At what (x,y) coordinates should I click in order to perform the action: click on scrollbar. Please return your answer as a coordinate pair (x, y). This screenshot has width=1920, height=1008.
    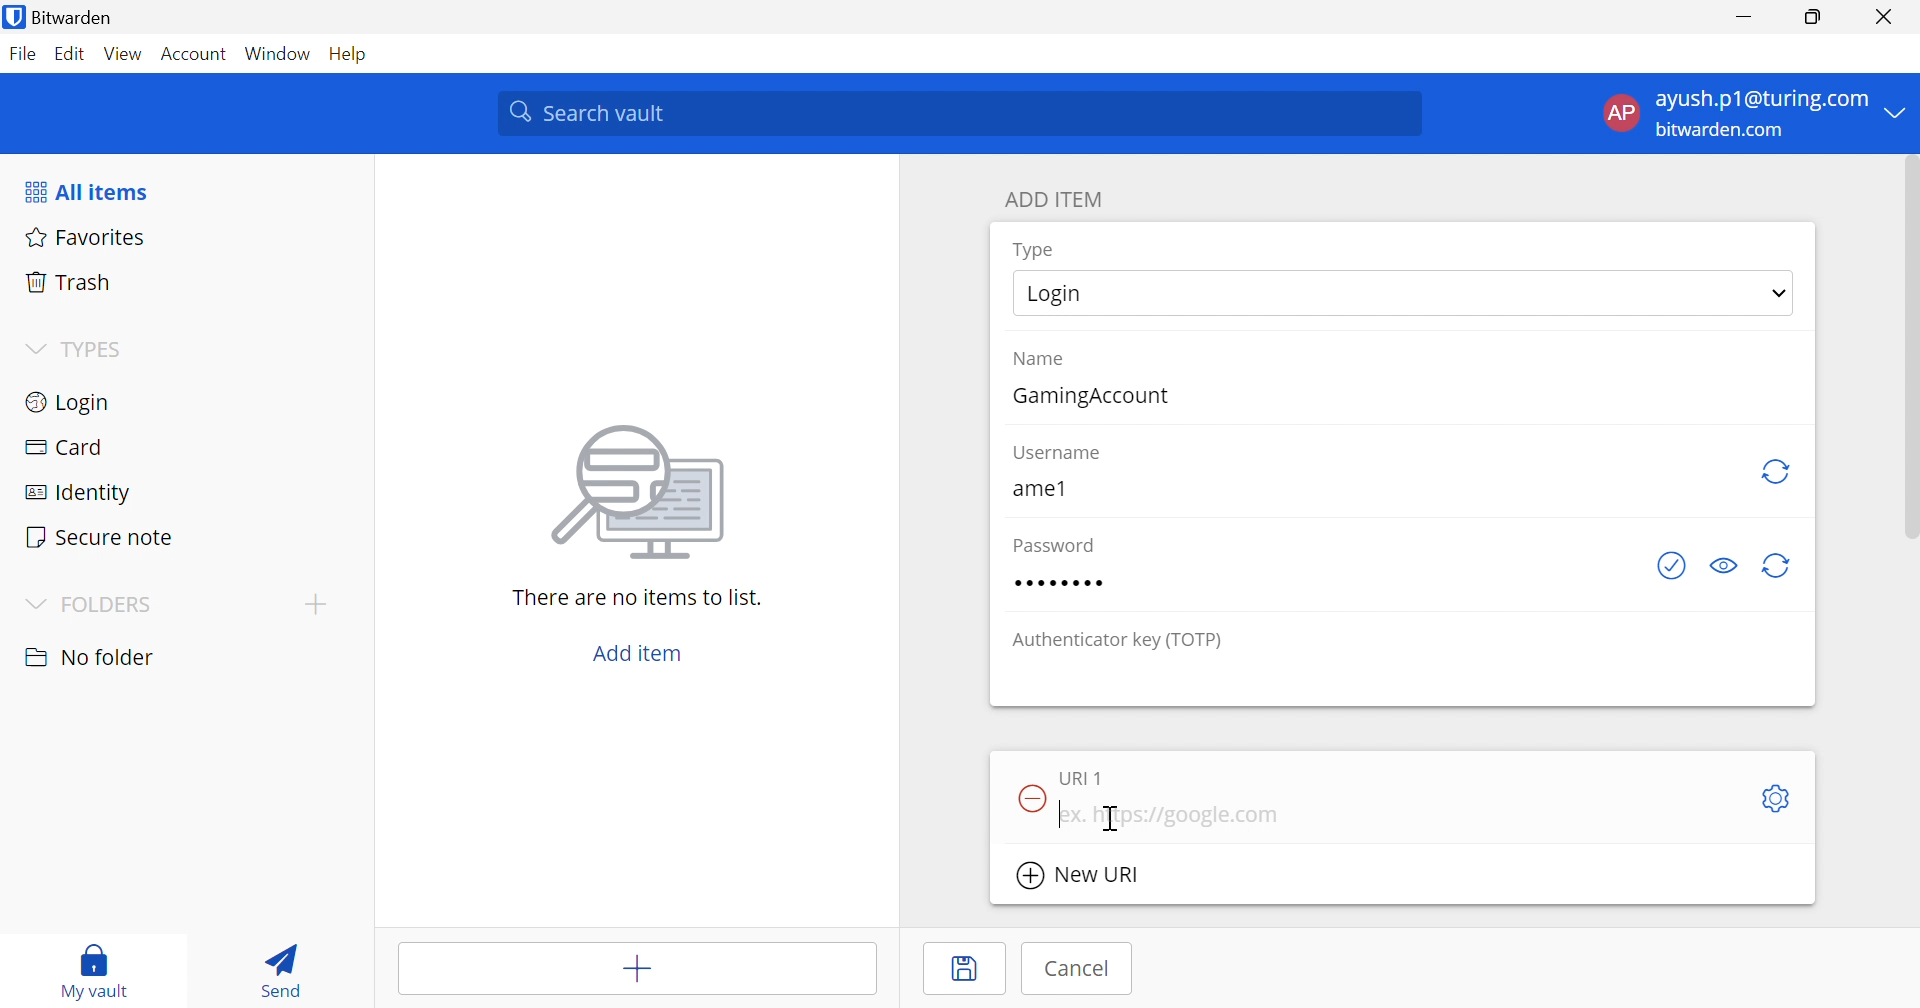
    Looking at the image, I should click on (1906, 357).